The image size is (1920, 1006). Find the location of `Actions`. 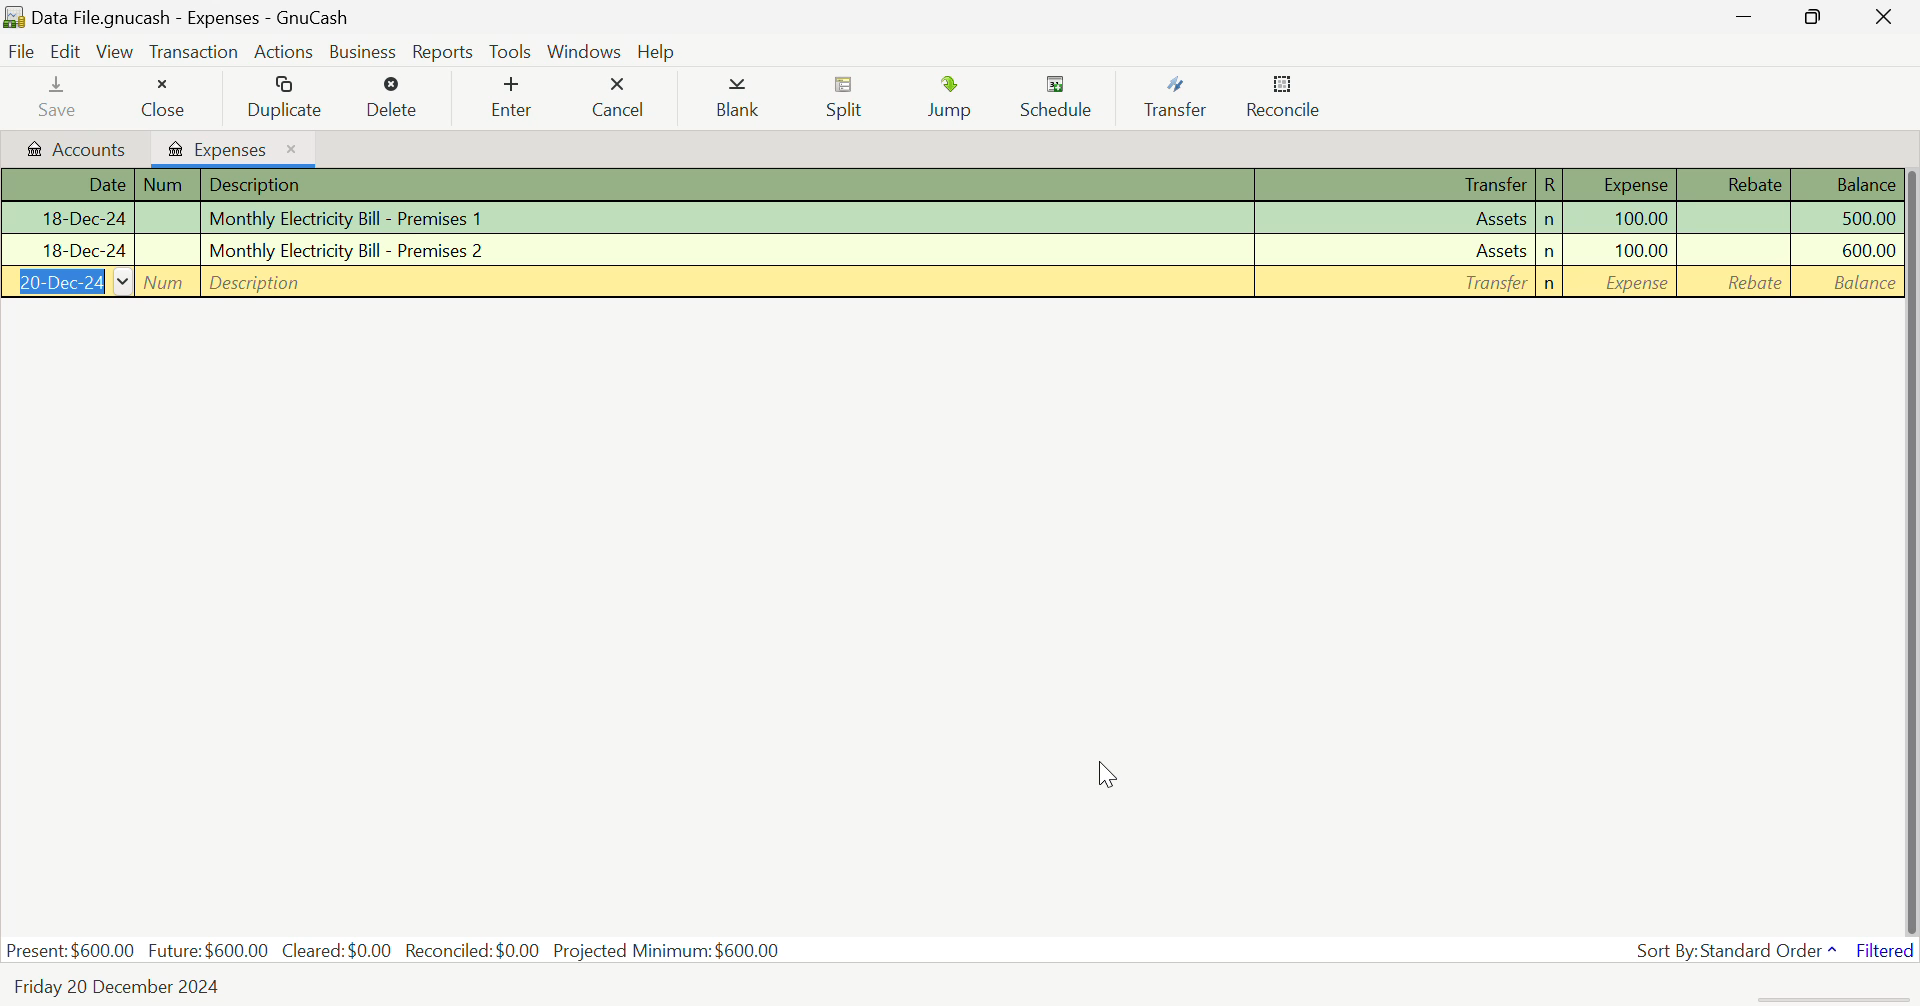

Actions is located at coordinates (286, 51).